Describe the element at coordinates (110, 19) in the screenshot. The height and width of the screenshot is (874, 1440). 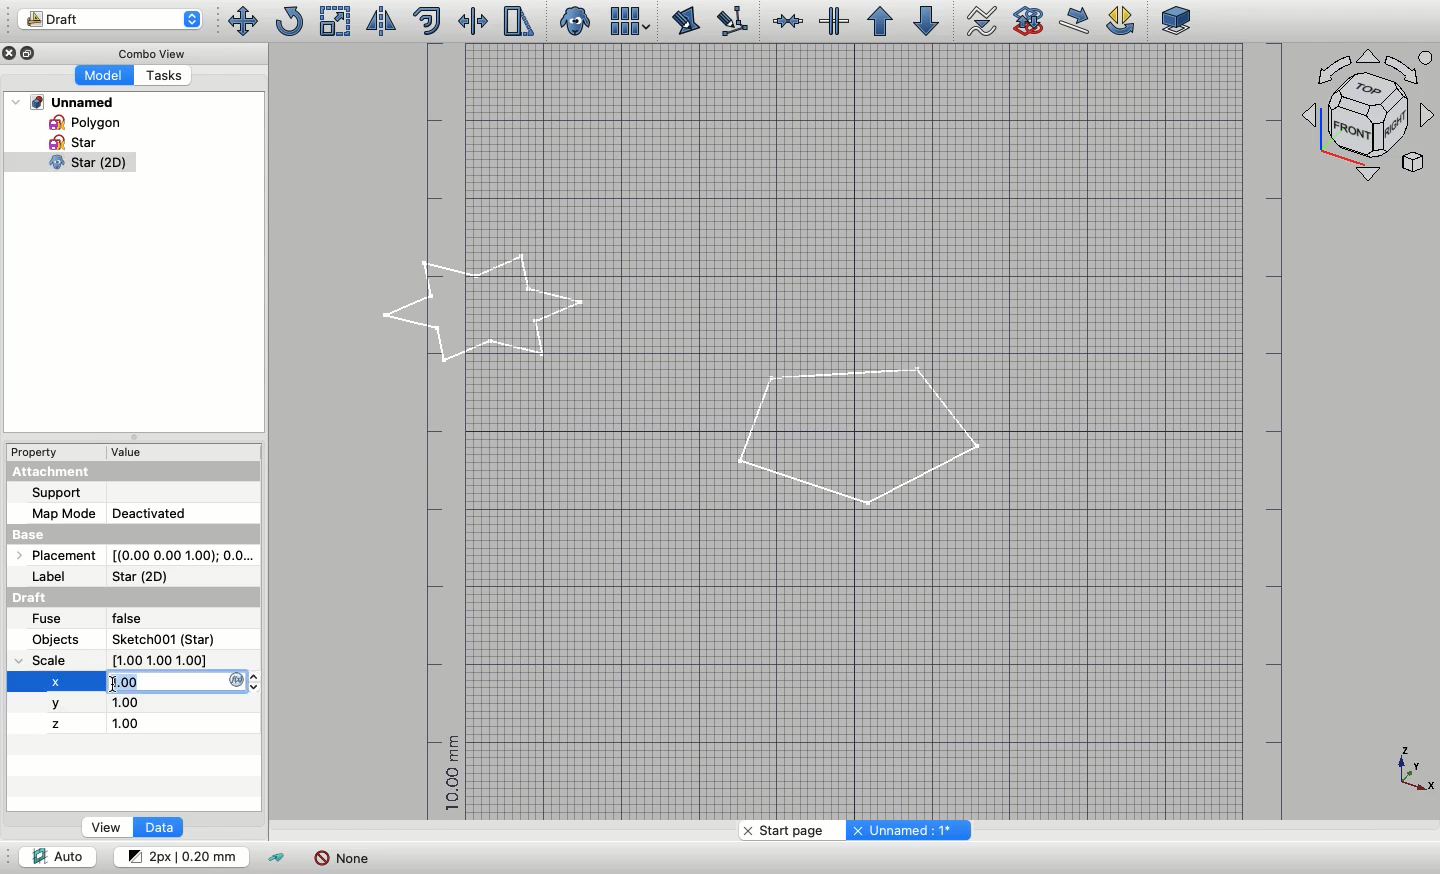
I see `Draft` at that location.